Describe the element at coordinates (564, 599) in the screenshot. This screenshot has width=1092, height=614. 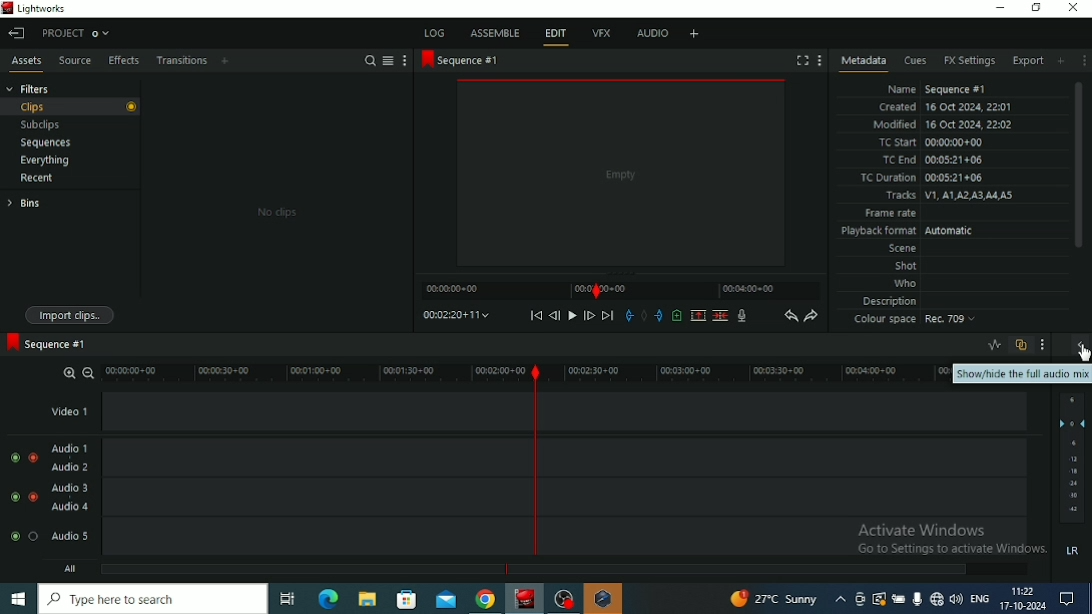
I see `OBS Studio` at that location.